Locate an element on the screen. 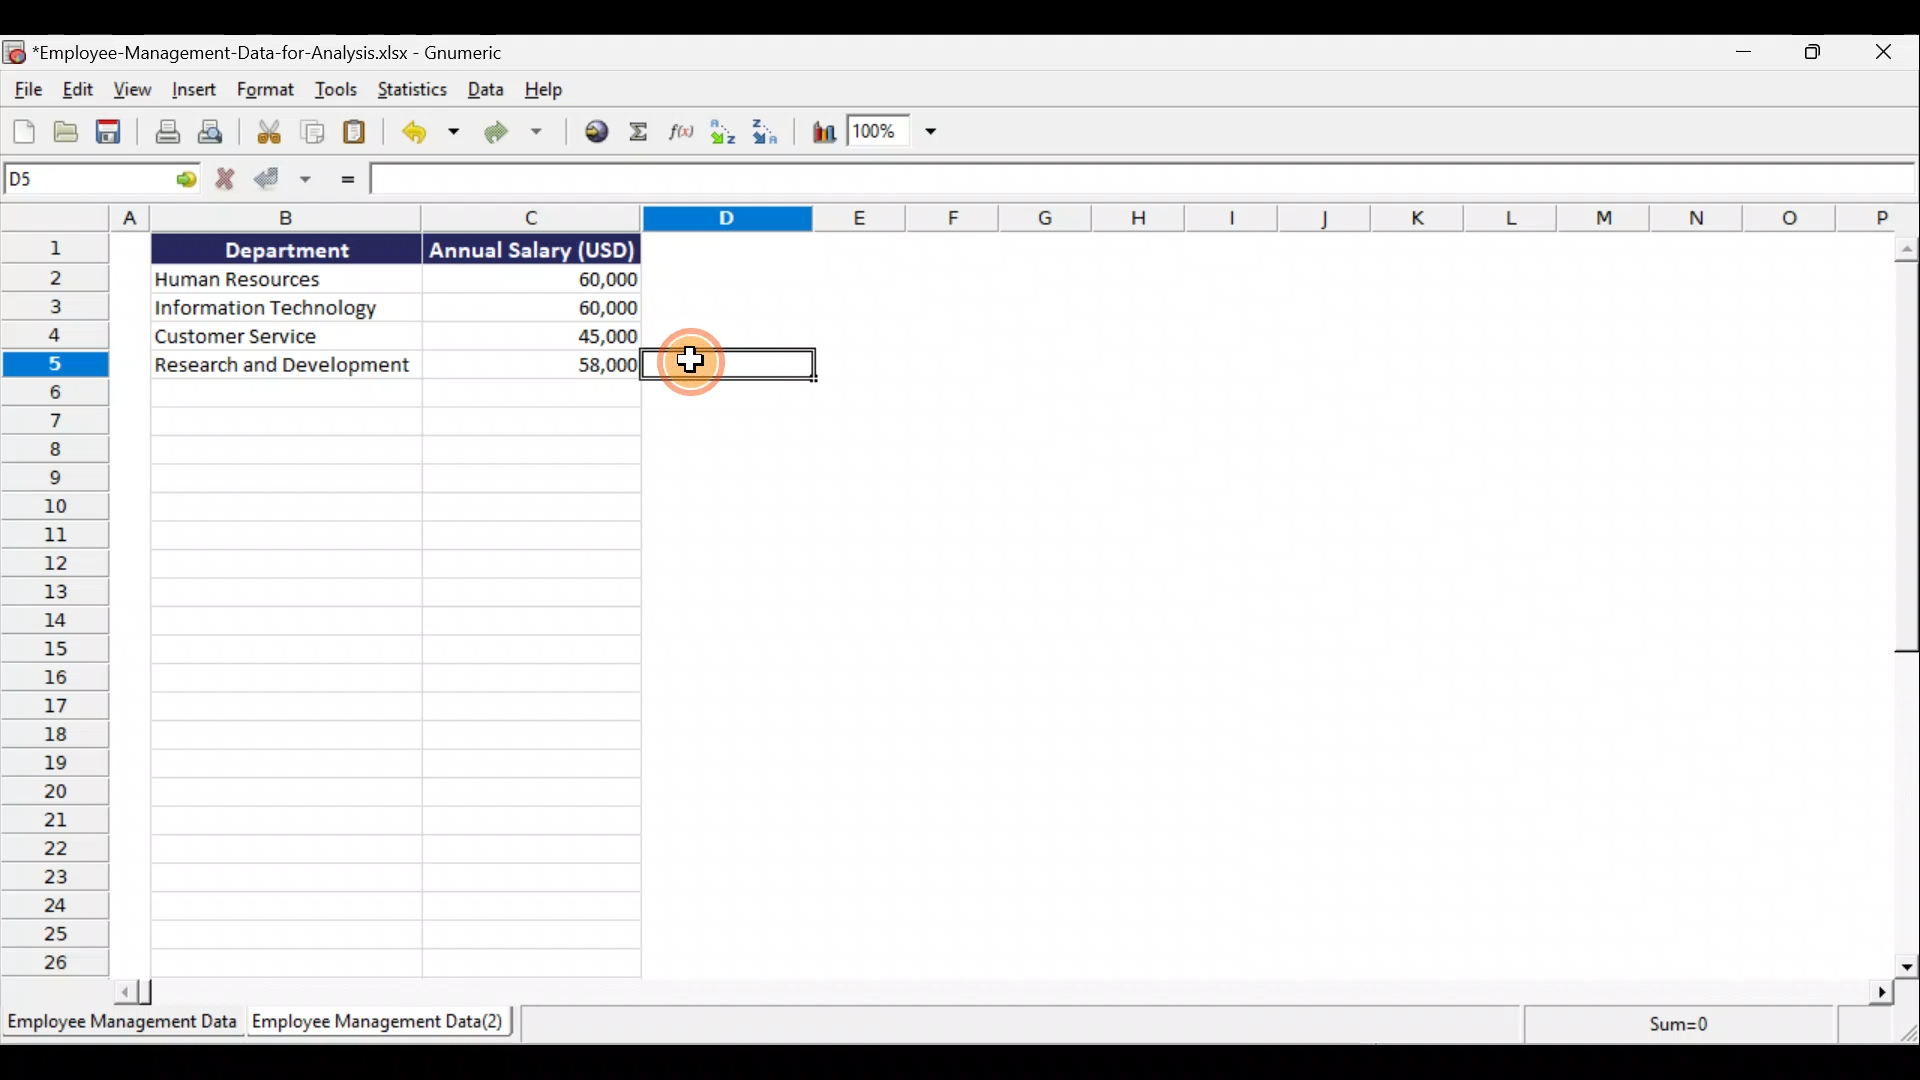 Image resolution: width=1920 pixels, height=1080 pixels. Data is located at coordinates (484, 91).